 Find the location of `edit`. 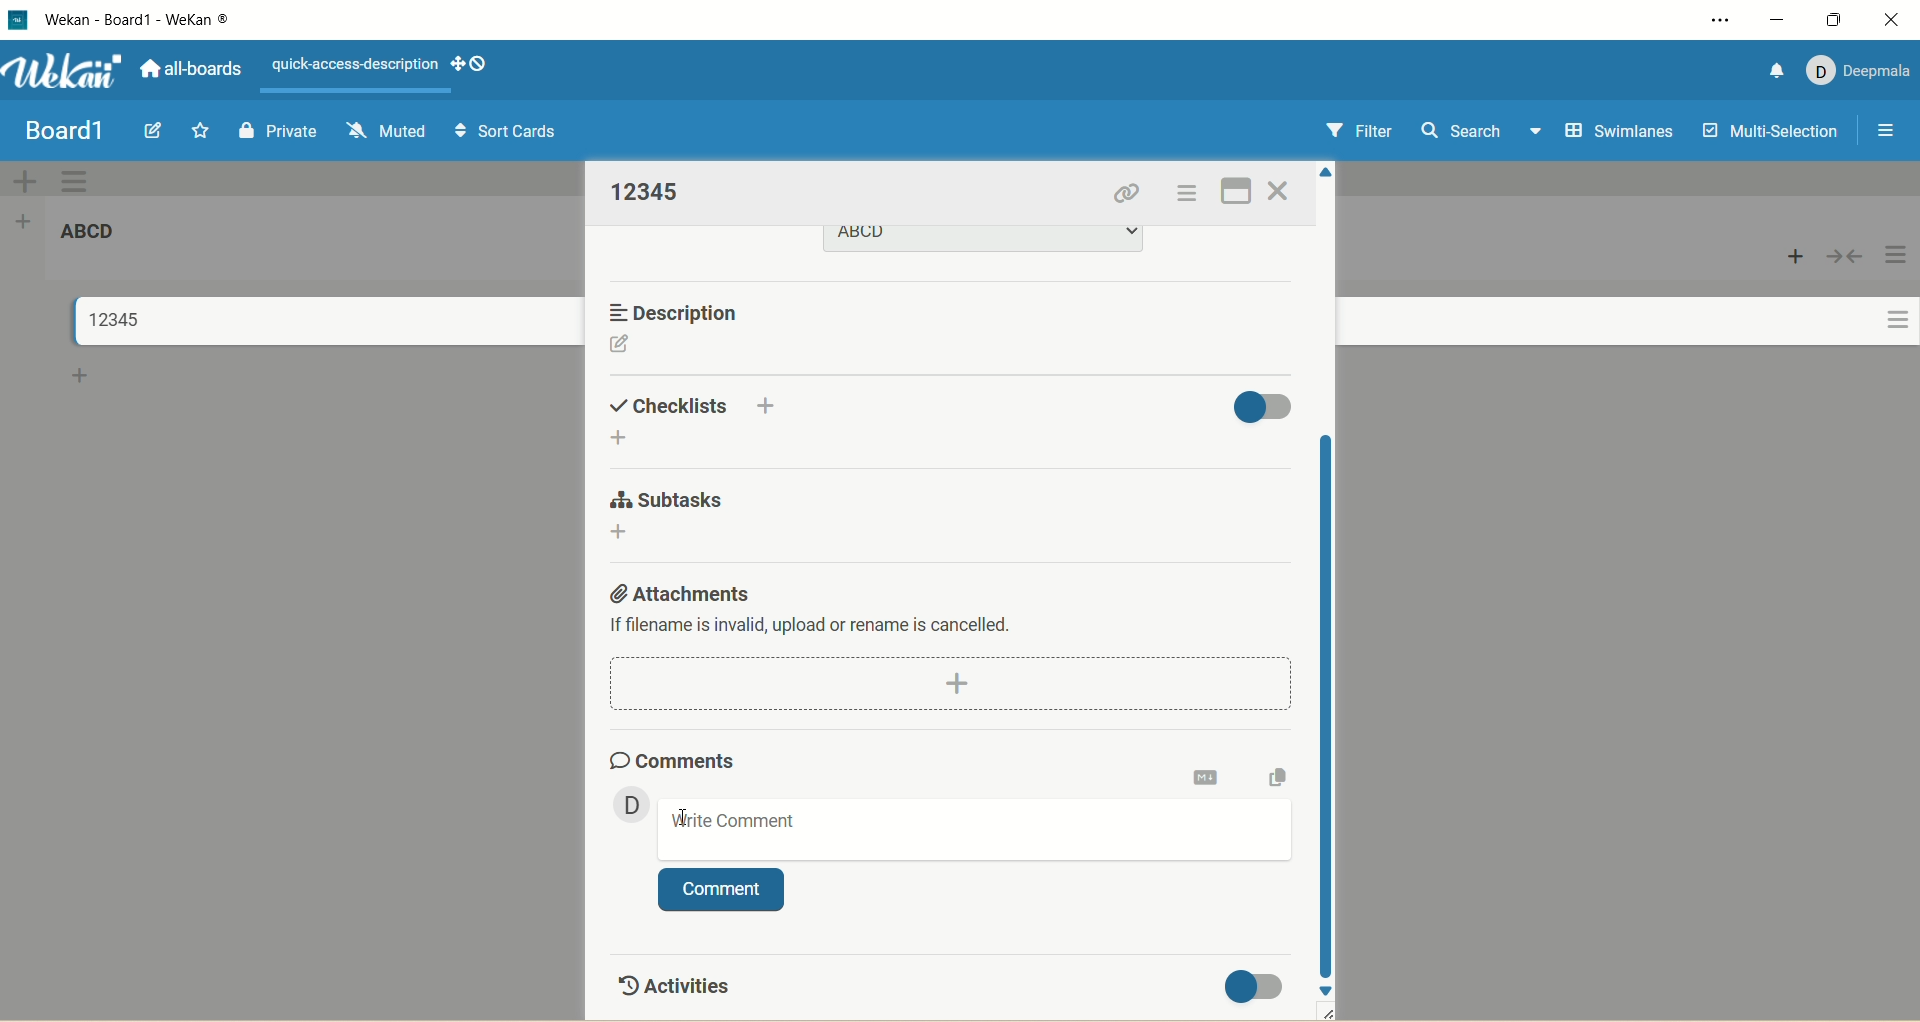

edit is located at coordinates (152, 131).